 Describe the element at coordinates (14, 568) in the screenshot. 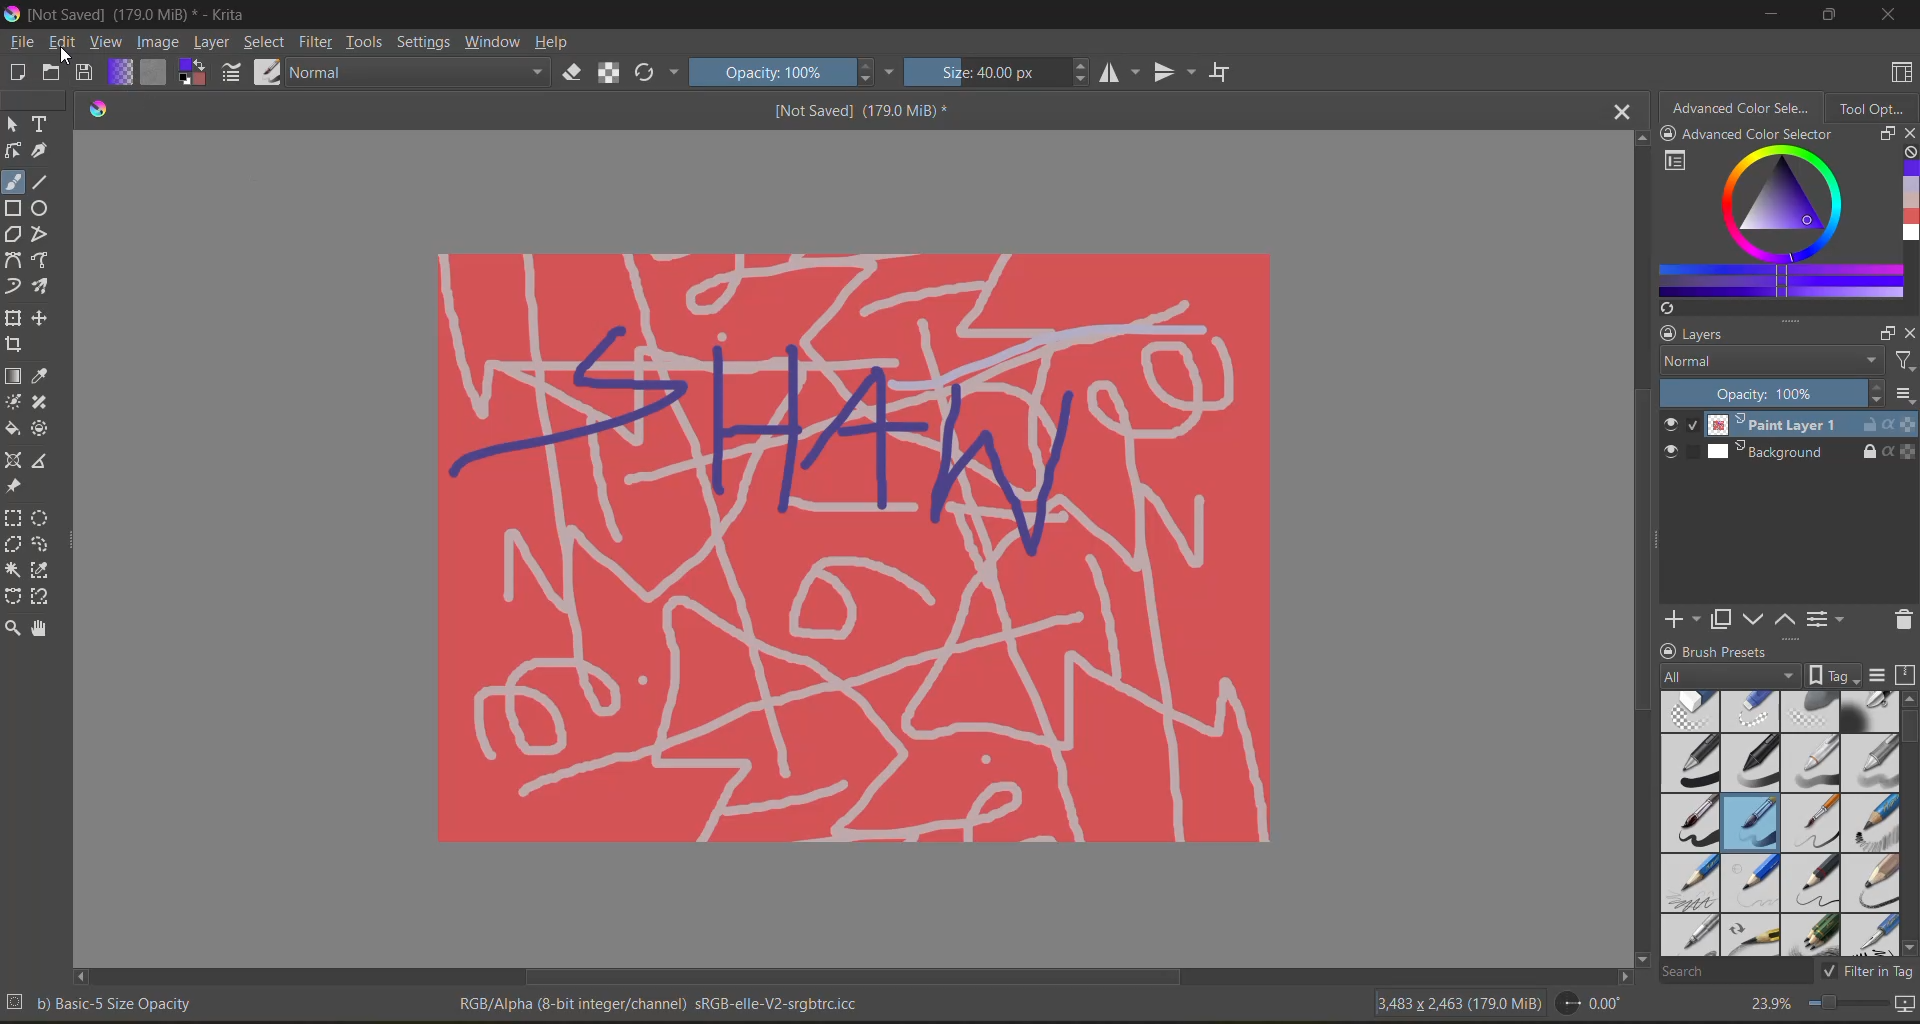

I see `contiguous selection tool` at that location.